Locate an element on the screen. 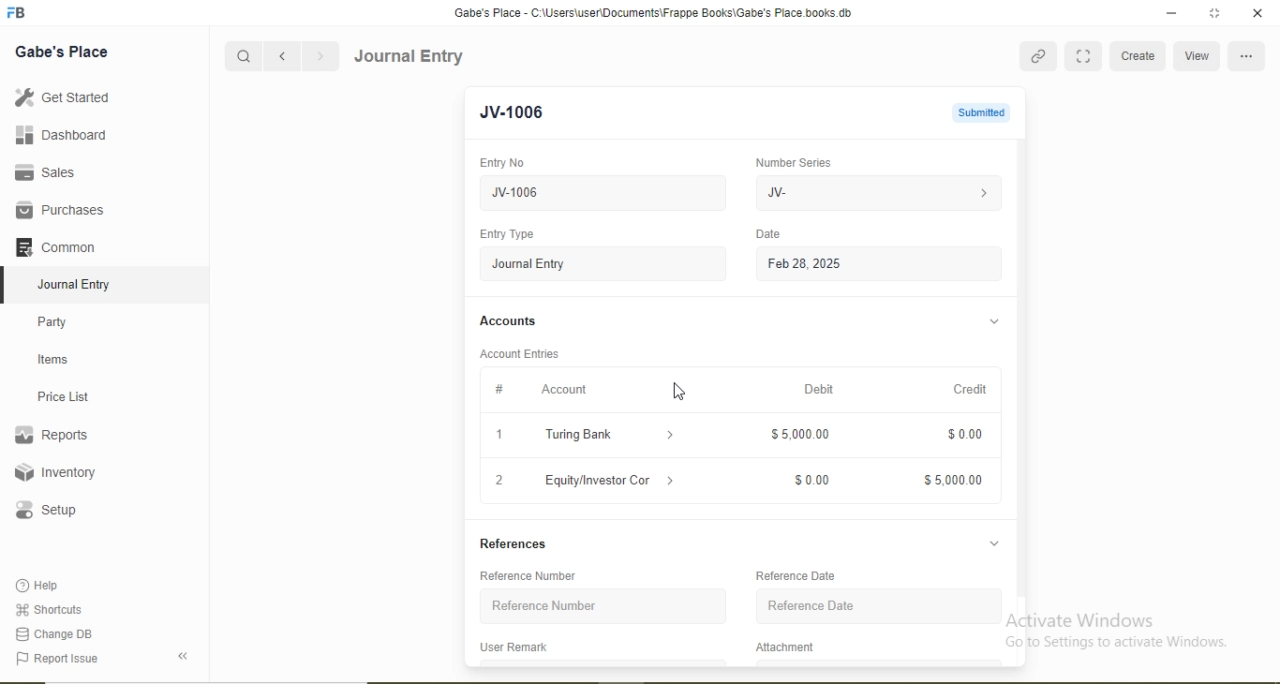 The width and height of the screenshot is (1280, 684). Scroll bar is located at coordinates (1023, 375).